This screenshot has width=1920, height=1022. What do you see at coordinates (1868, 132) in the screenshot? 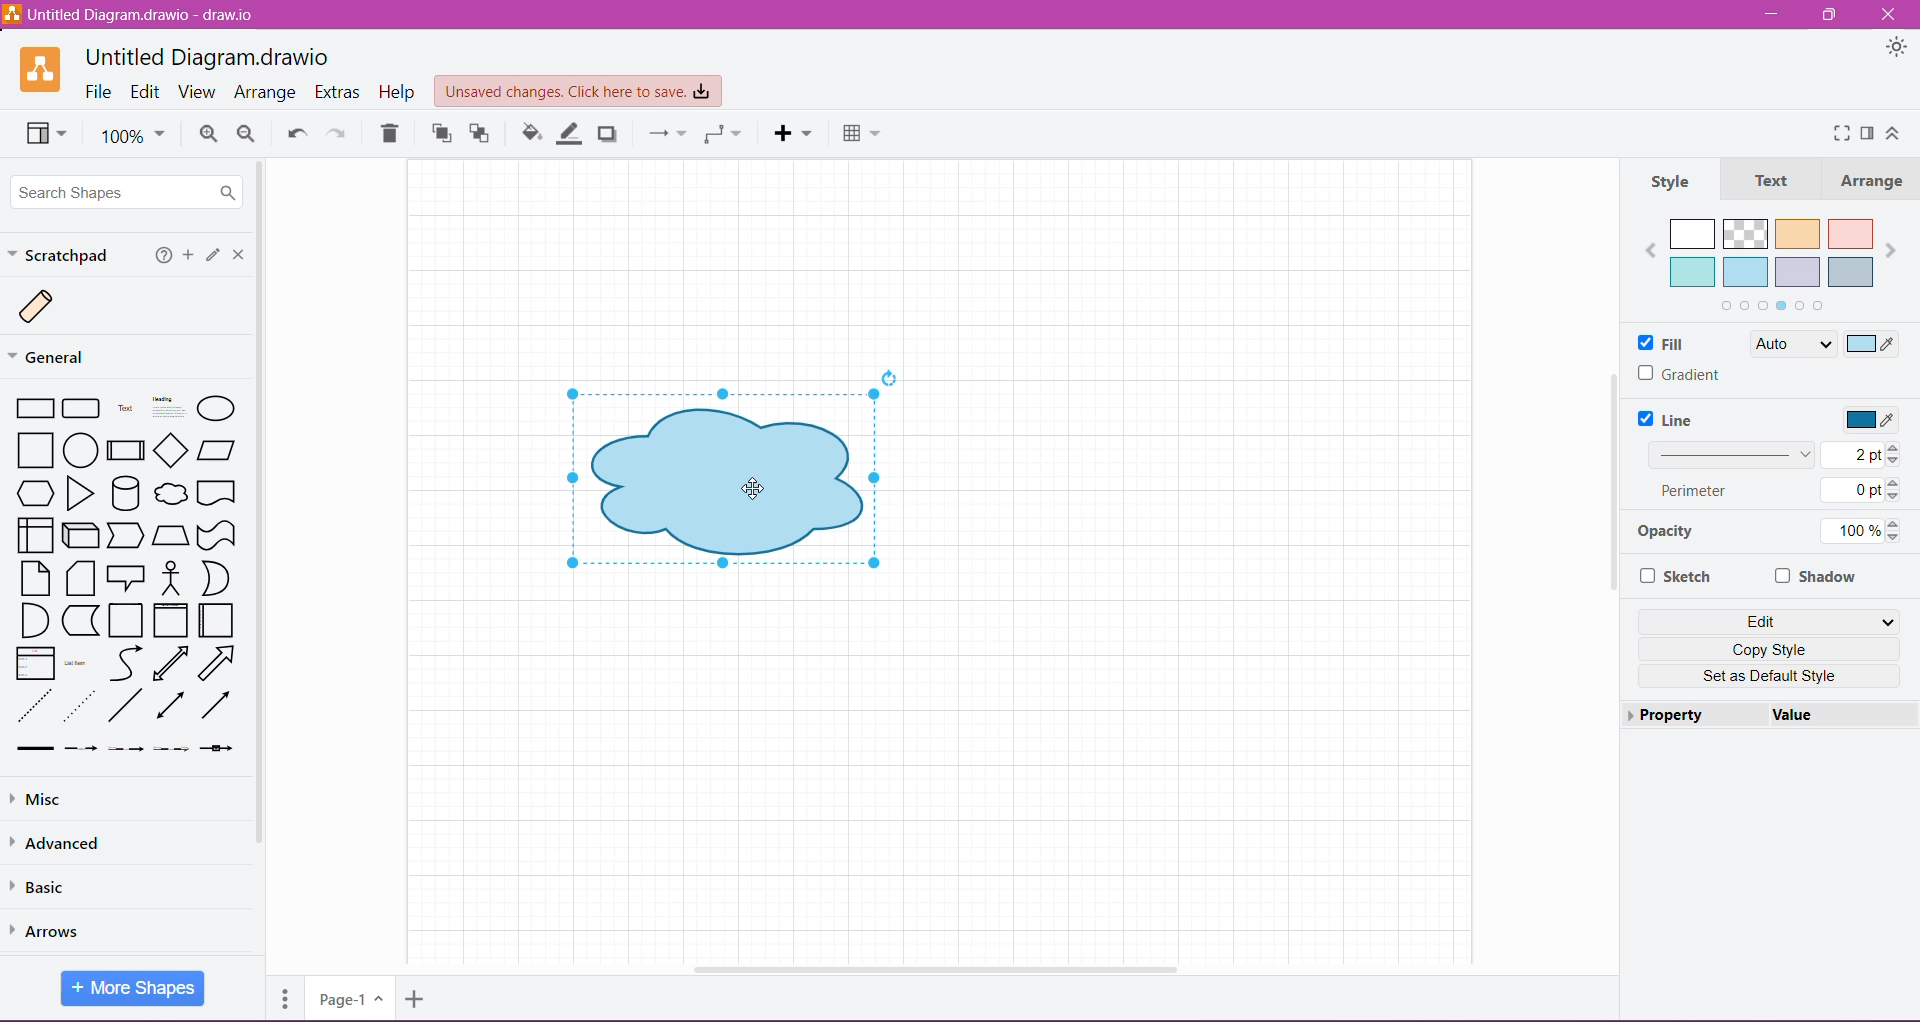
I see `Format` at bounding box center [1868, 132].